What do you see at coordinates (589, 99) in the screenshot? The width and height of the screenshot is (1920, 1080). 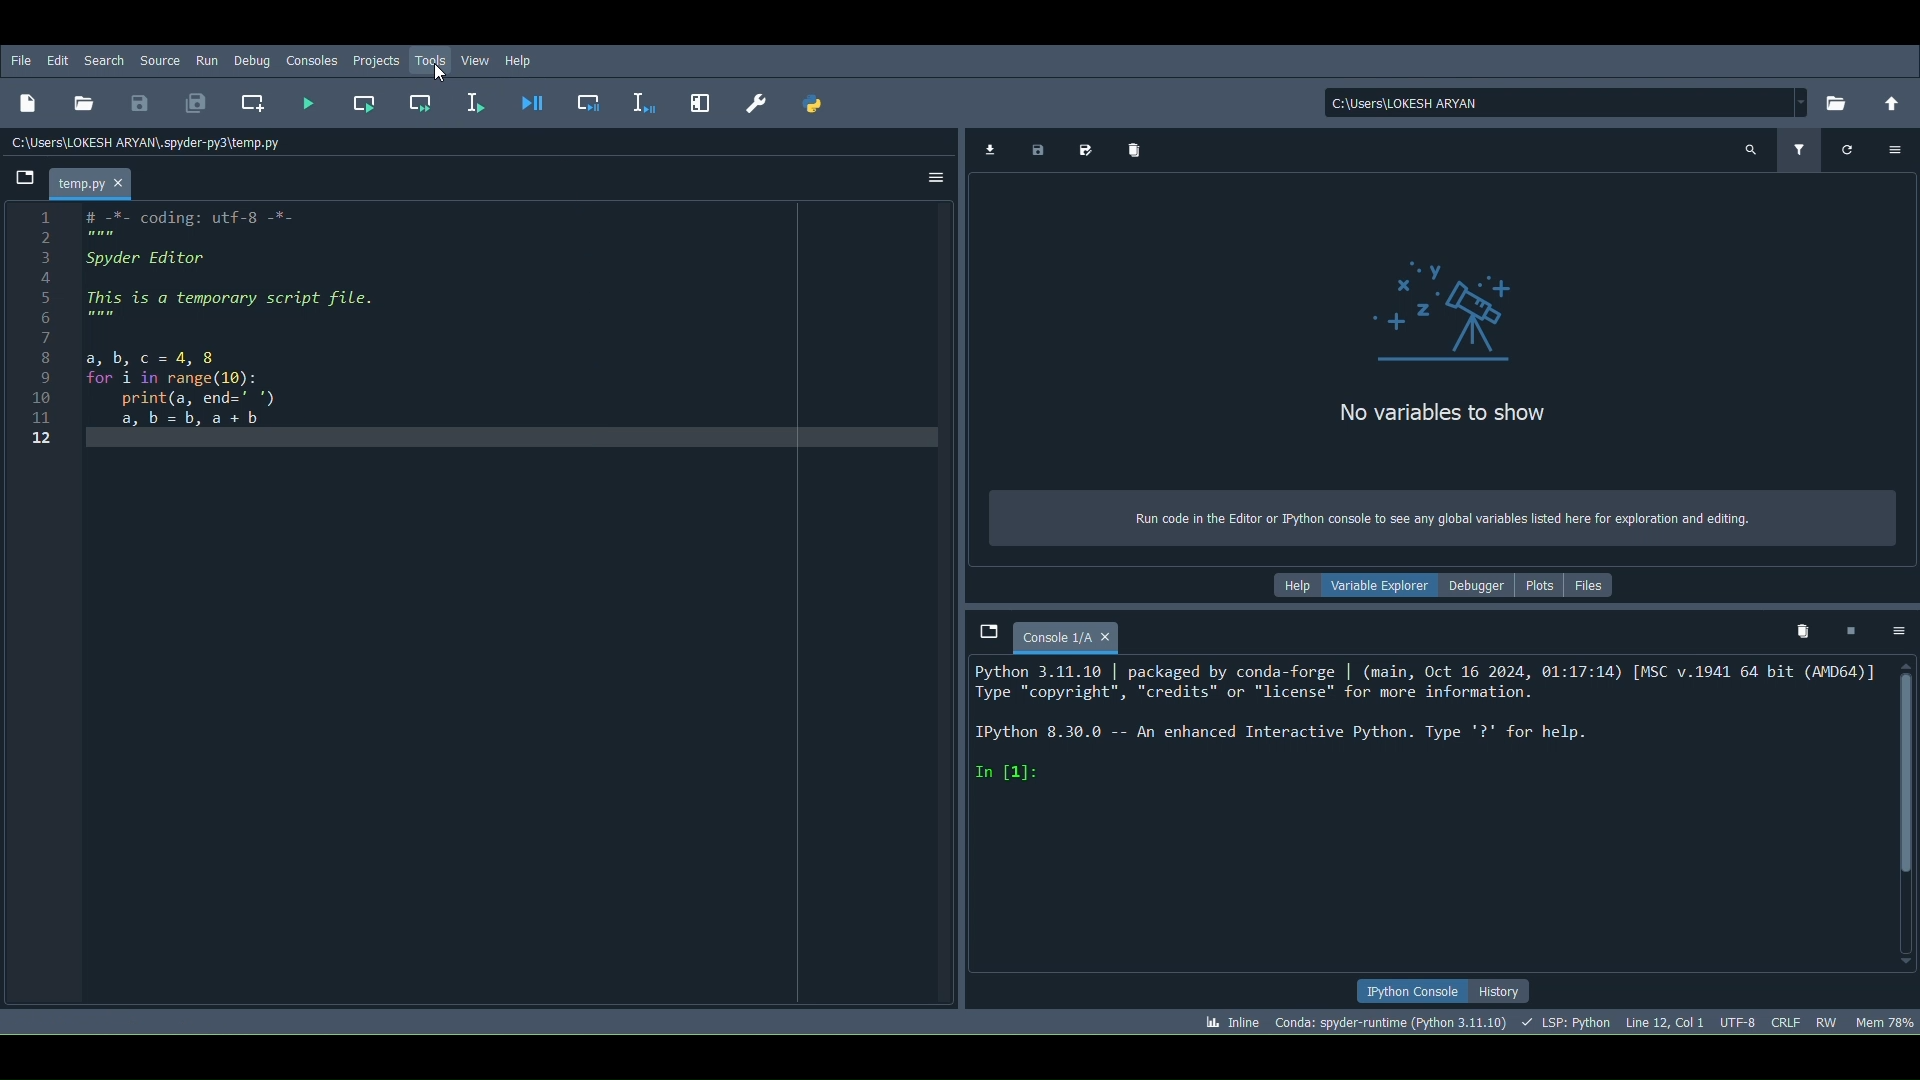 I see `Debug cell` at bounding box center [589, 99].